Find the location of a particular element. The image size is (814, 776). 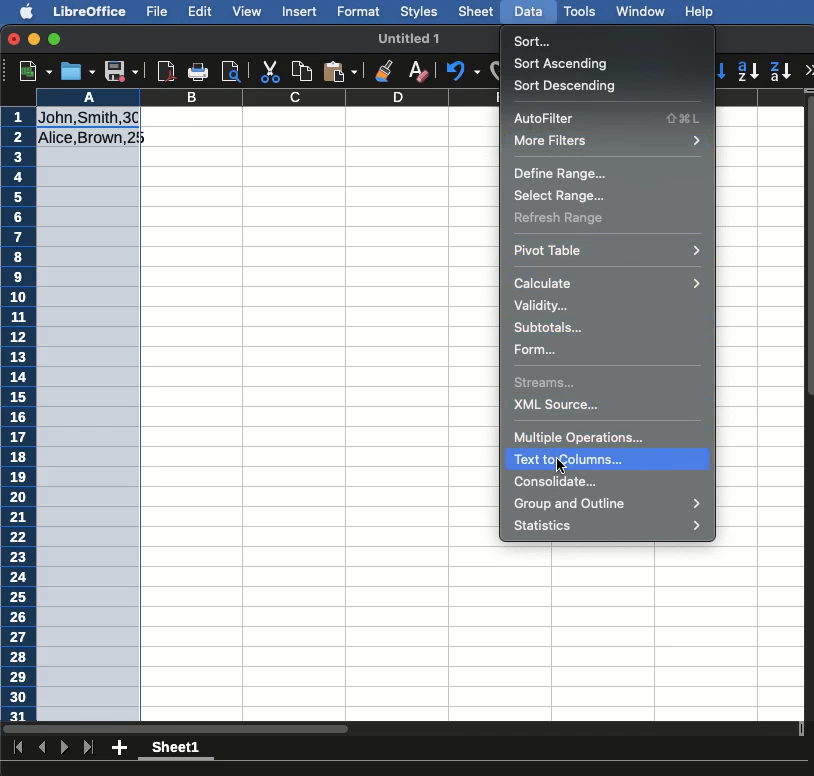

Validity is located at coordinates (541, 306).